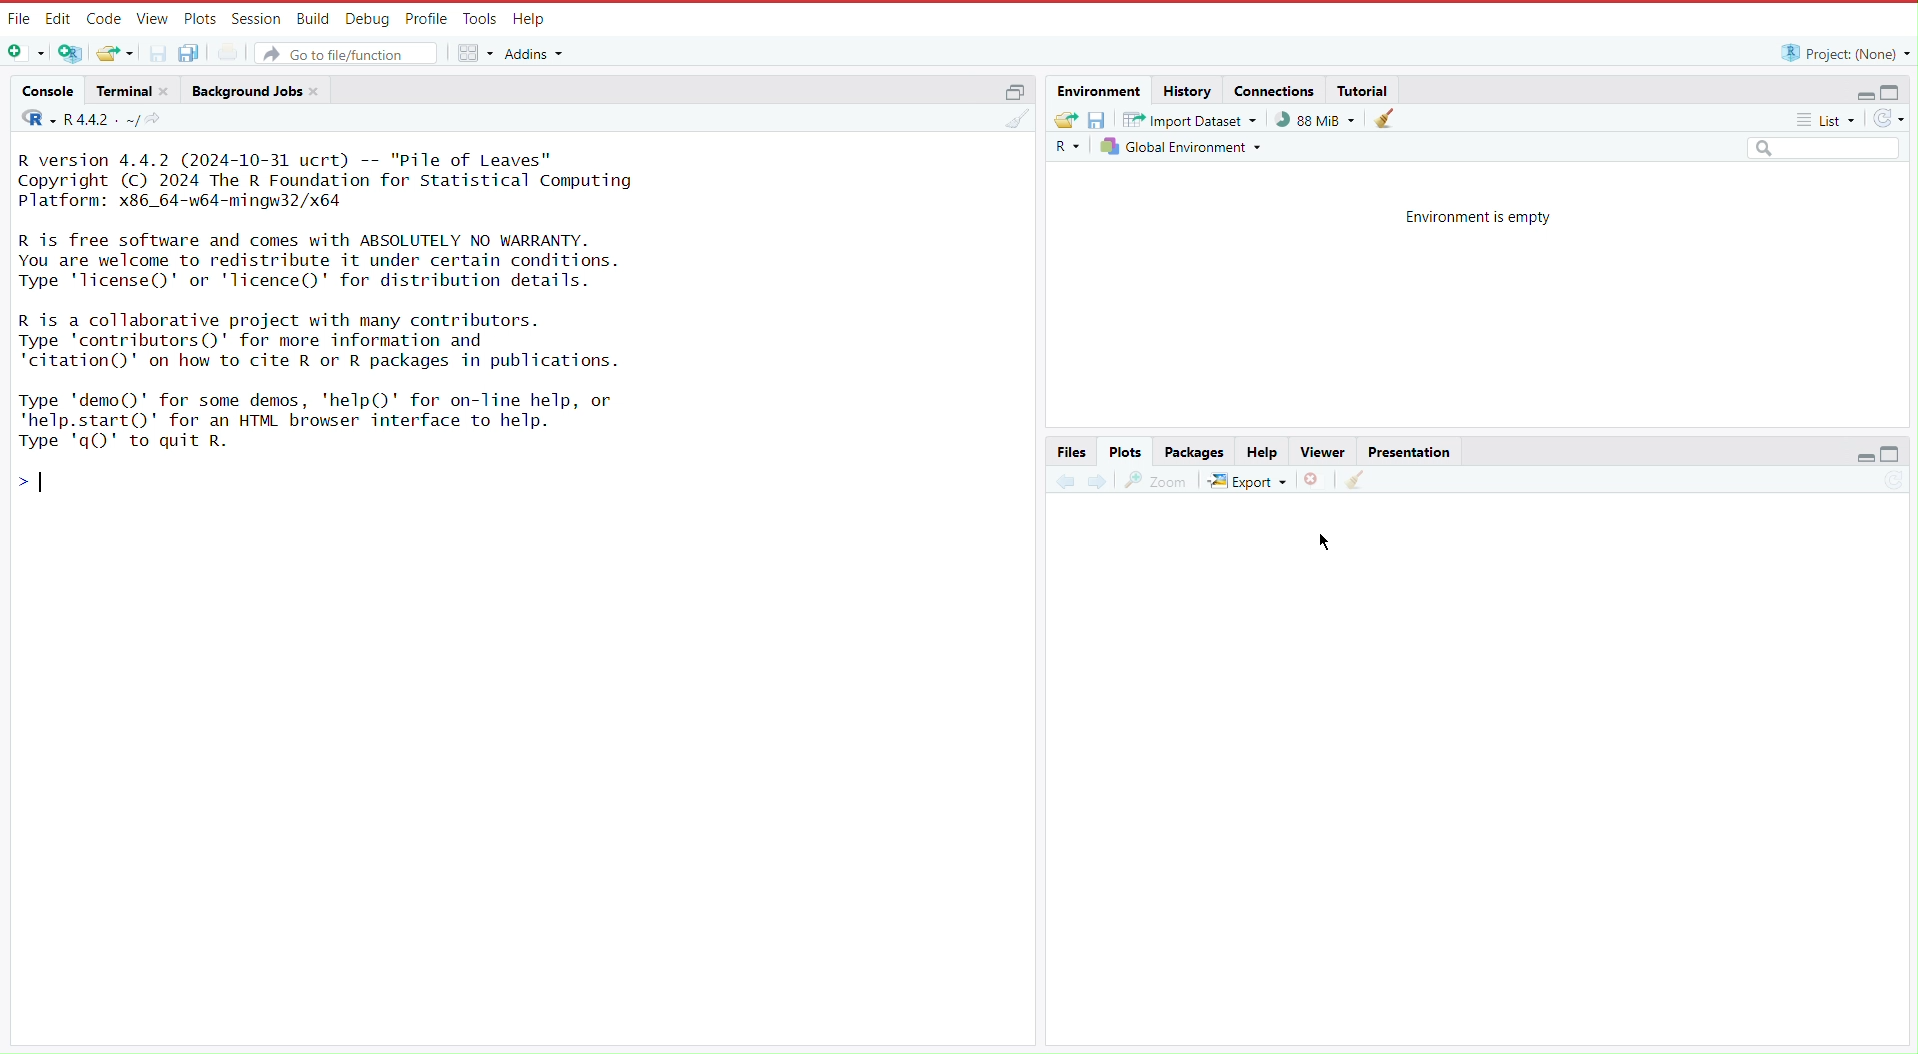  I want to click on History, so click(1187, 90).